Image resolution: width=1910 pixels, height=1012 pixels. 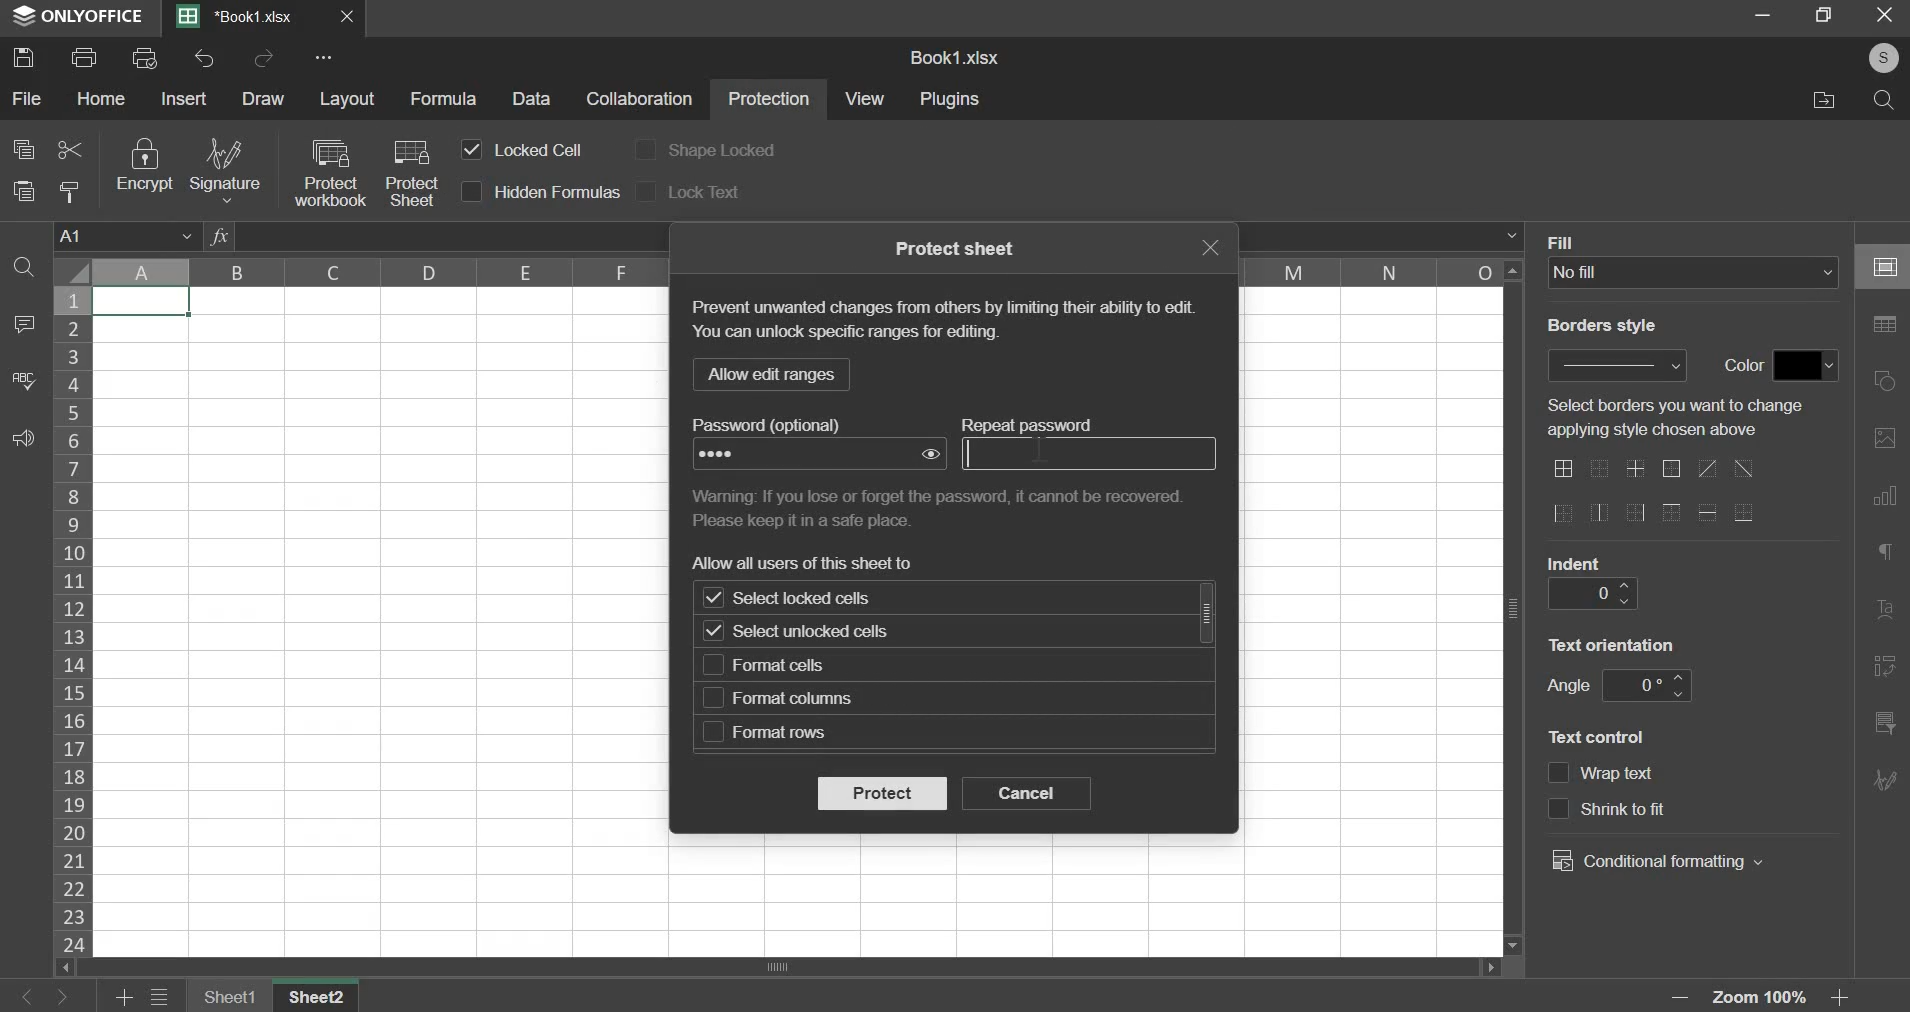 I want to click on hidden formulas, so click(x=558, y=192).